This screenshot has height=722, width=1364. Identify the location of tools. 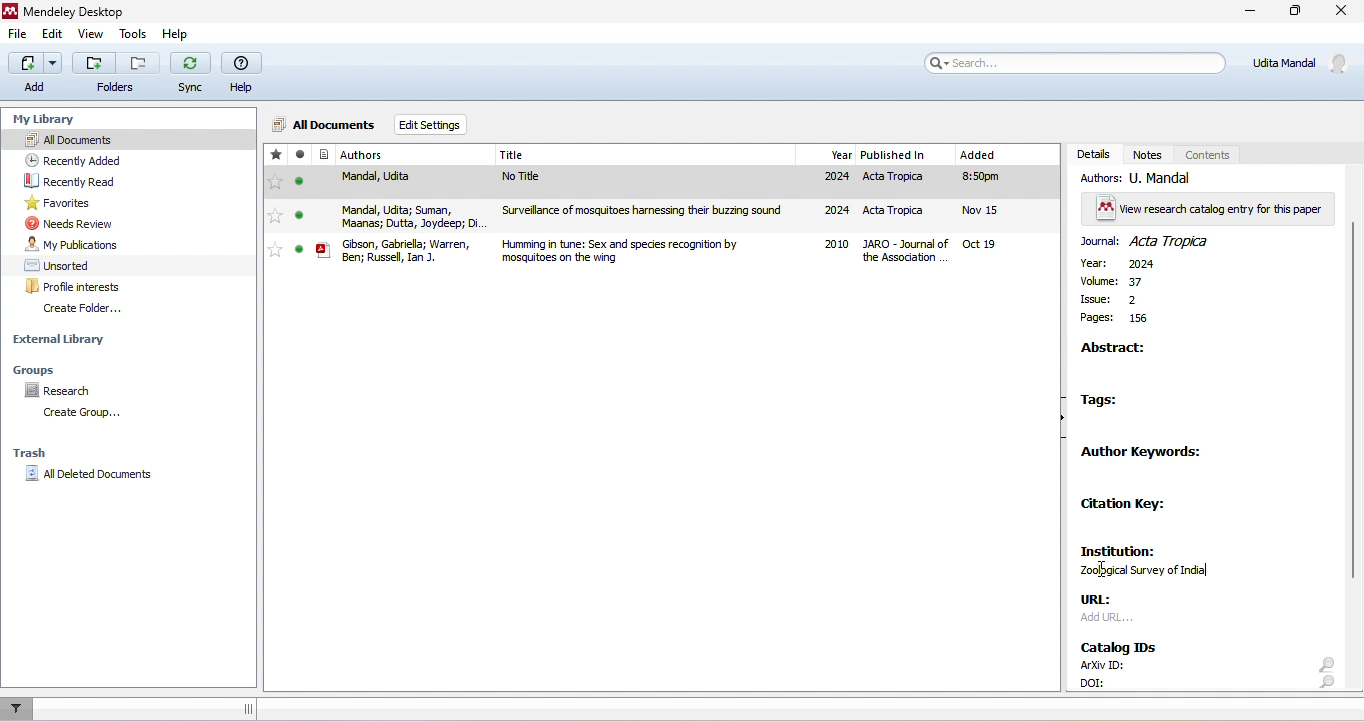
(132, 36).